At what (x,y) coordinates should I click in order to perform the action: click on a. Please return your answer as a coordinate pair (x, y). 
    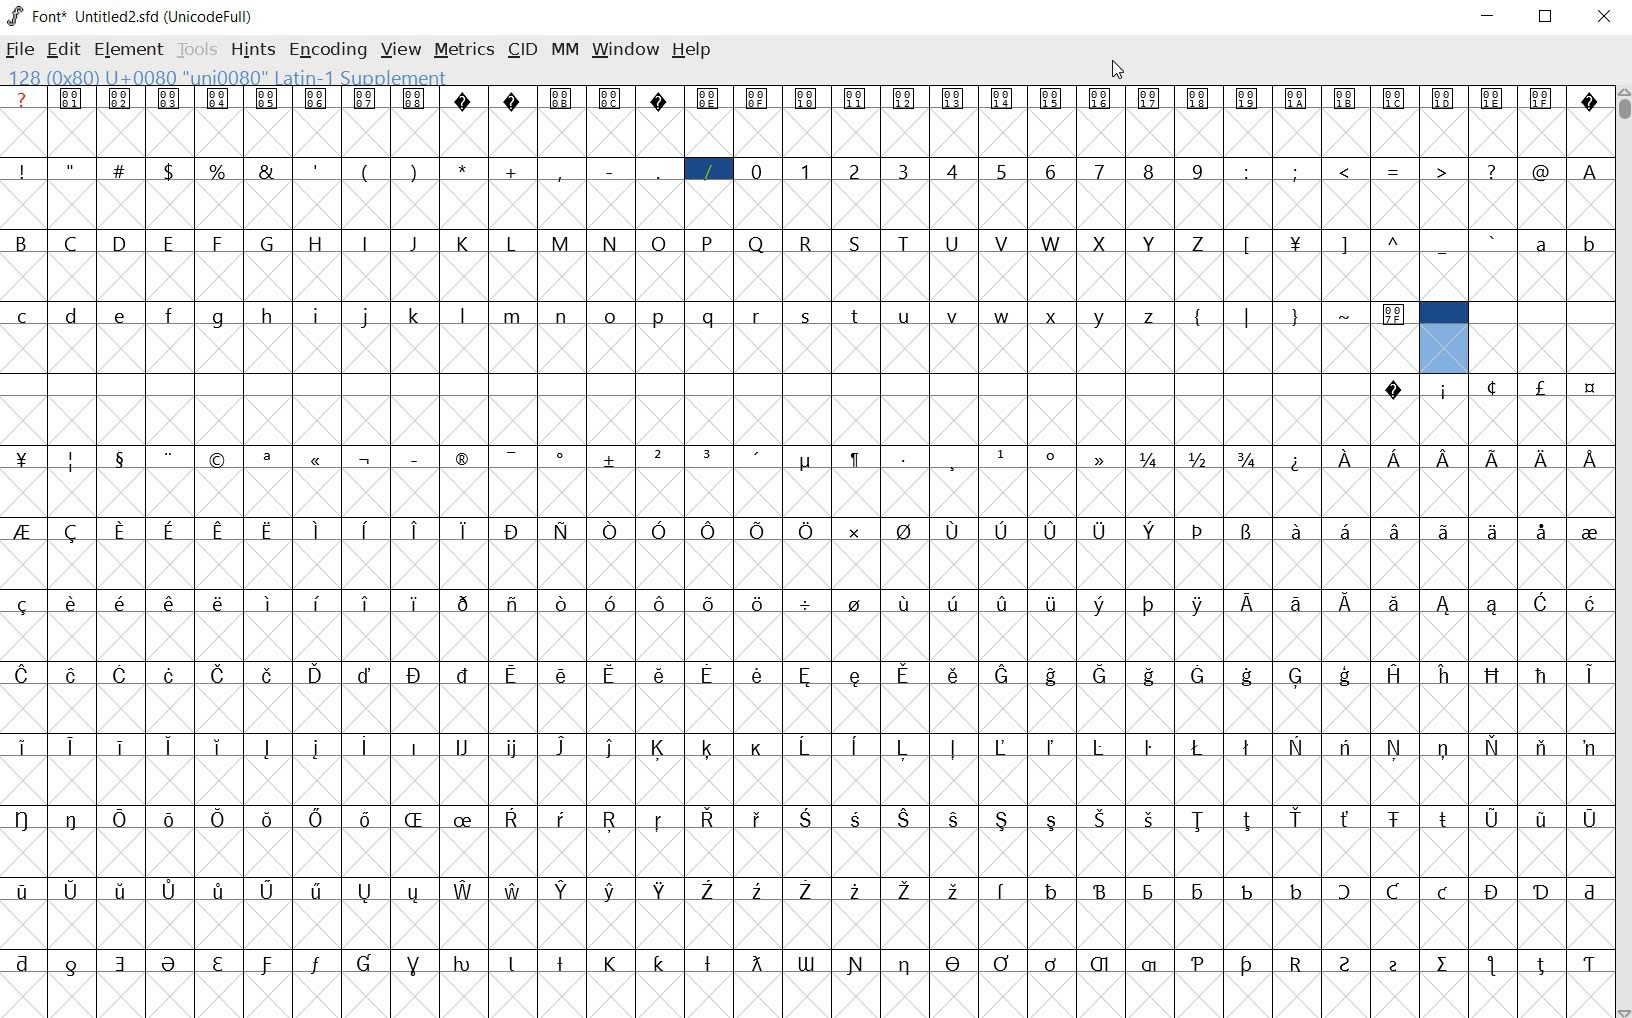
    Looking at the image, I should click on (1542, 245).